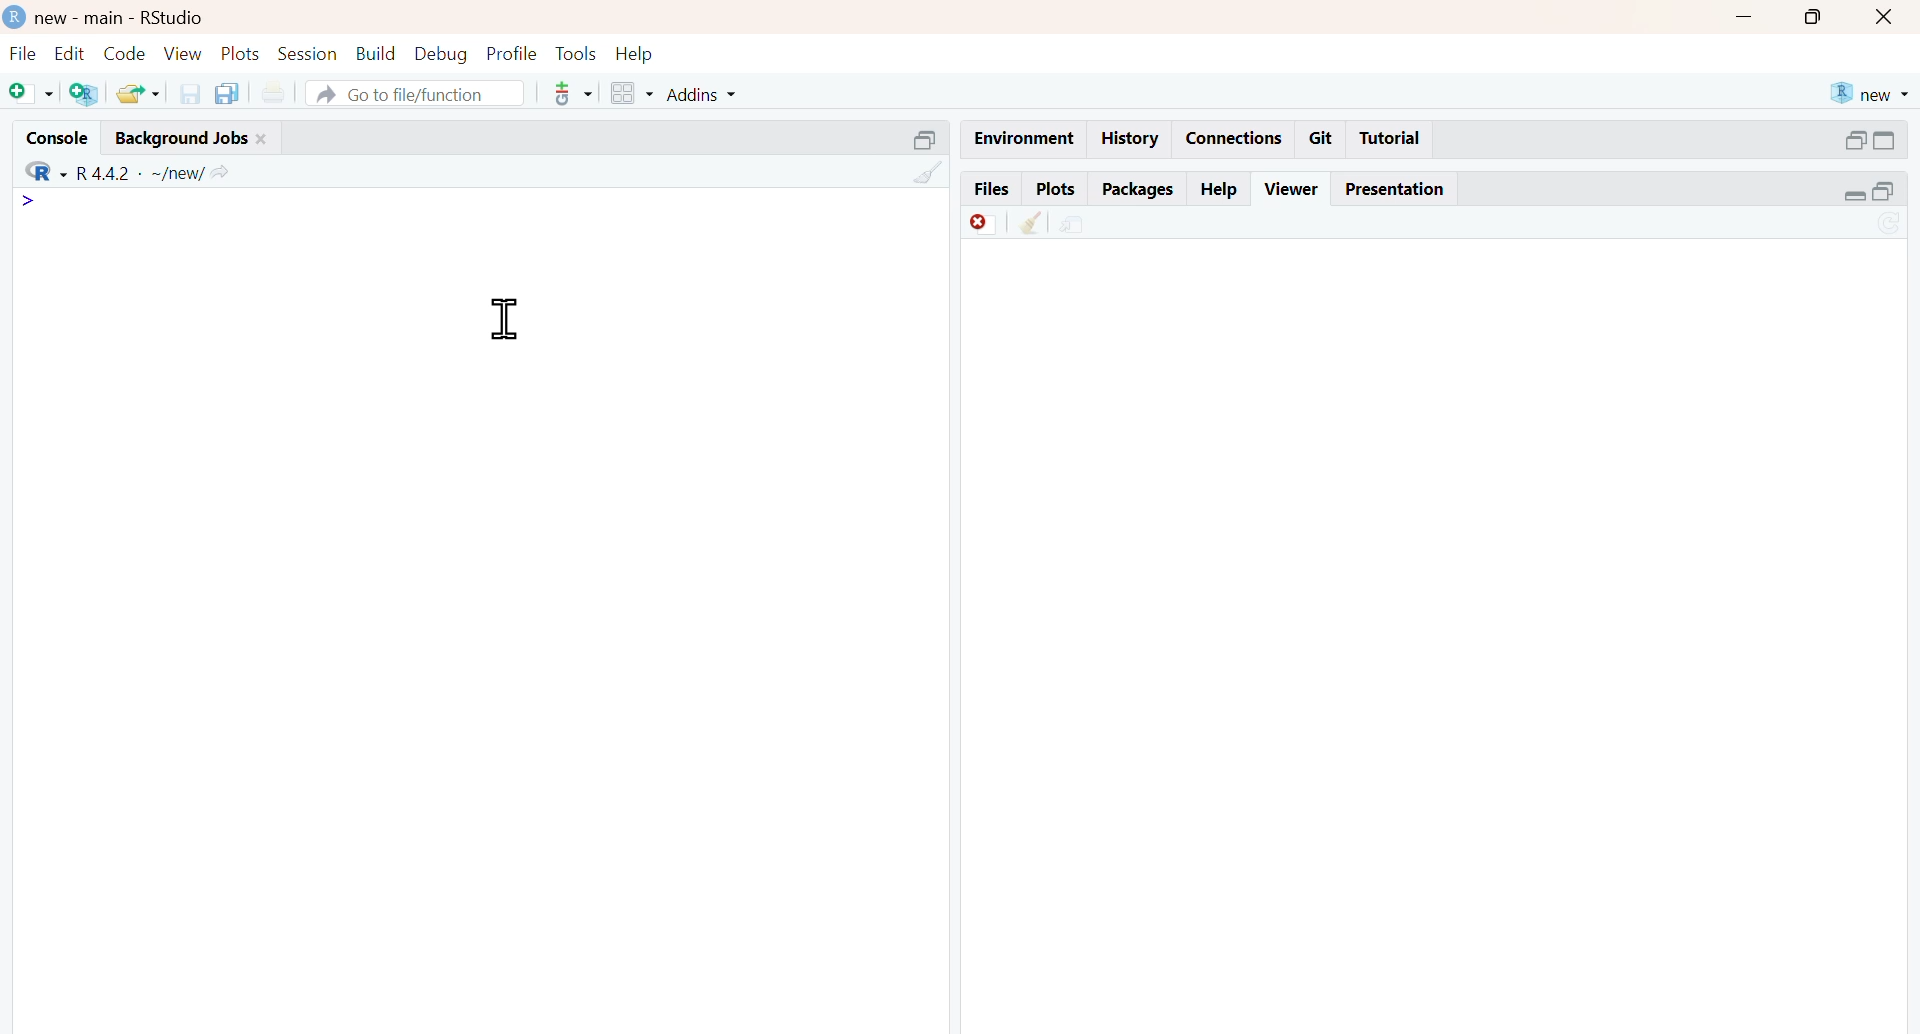 Image resolution: width=1920 pixels, height=1034 pixels. I want to click on add file as, so click(33, 94).